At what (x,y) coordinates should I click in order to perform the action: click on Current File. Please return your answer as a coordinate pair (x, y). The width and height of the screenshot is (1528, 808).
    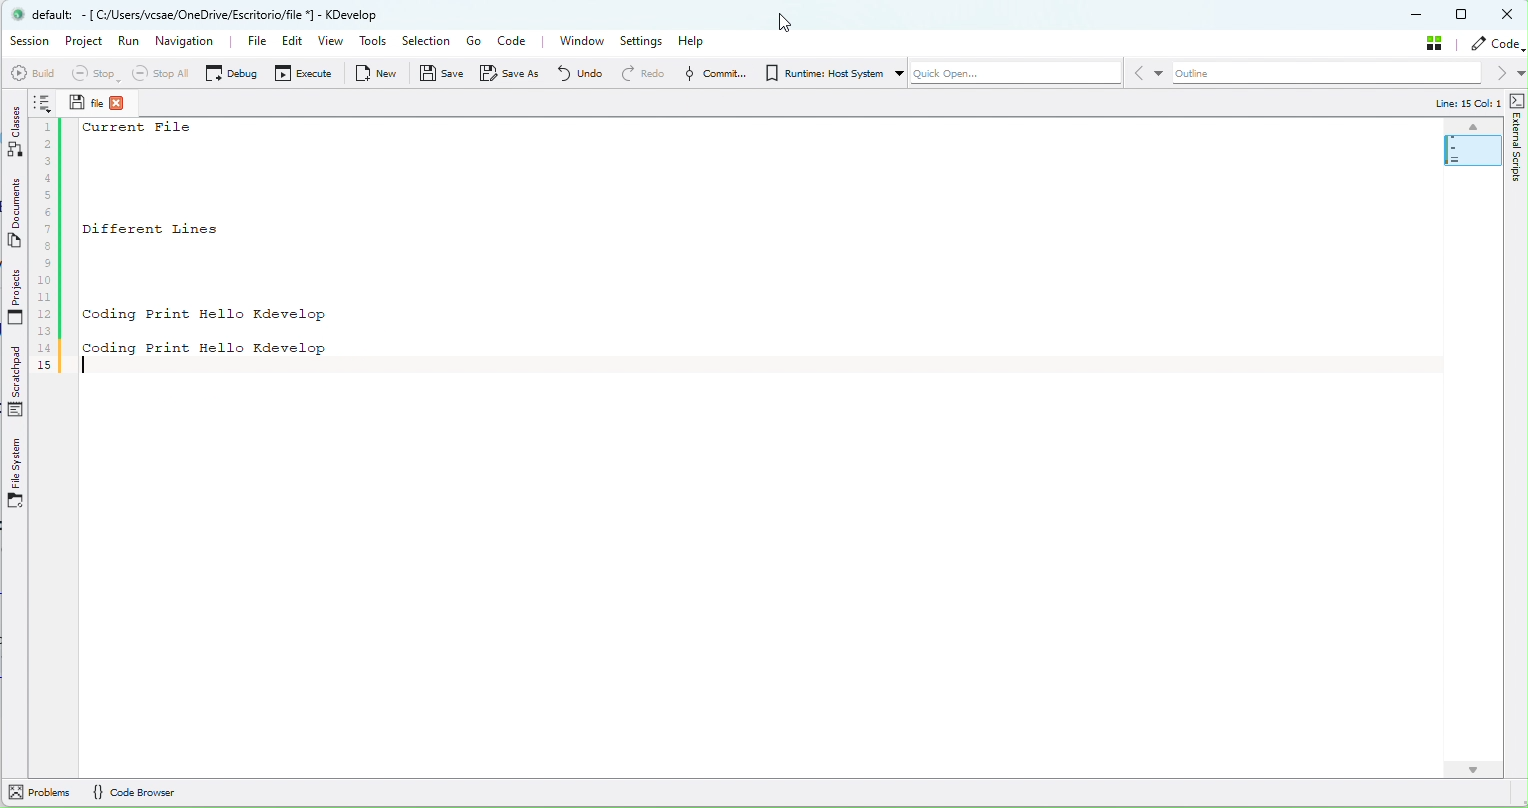
    Looking at the image, I should click on (142, 129).